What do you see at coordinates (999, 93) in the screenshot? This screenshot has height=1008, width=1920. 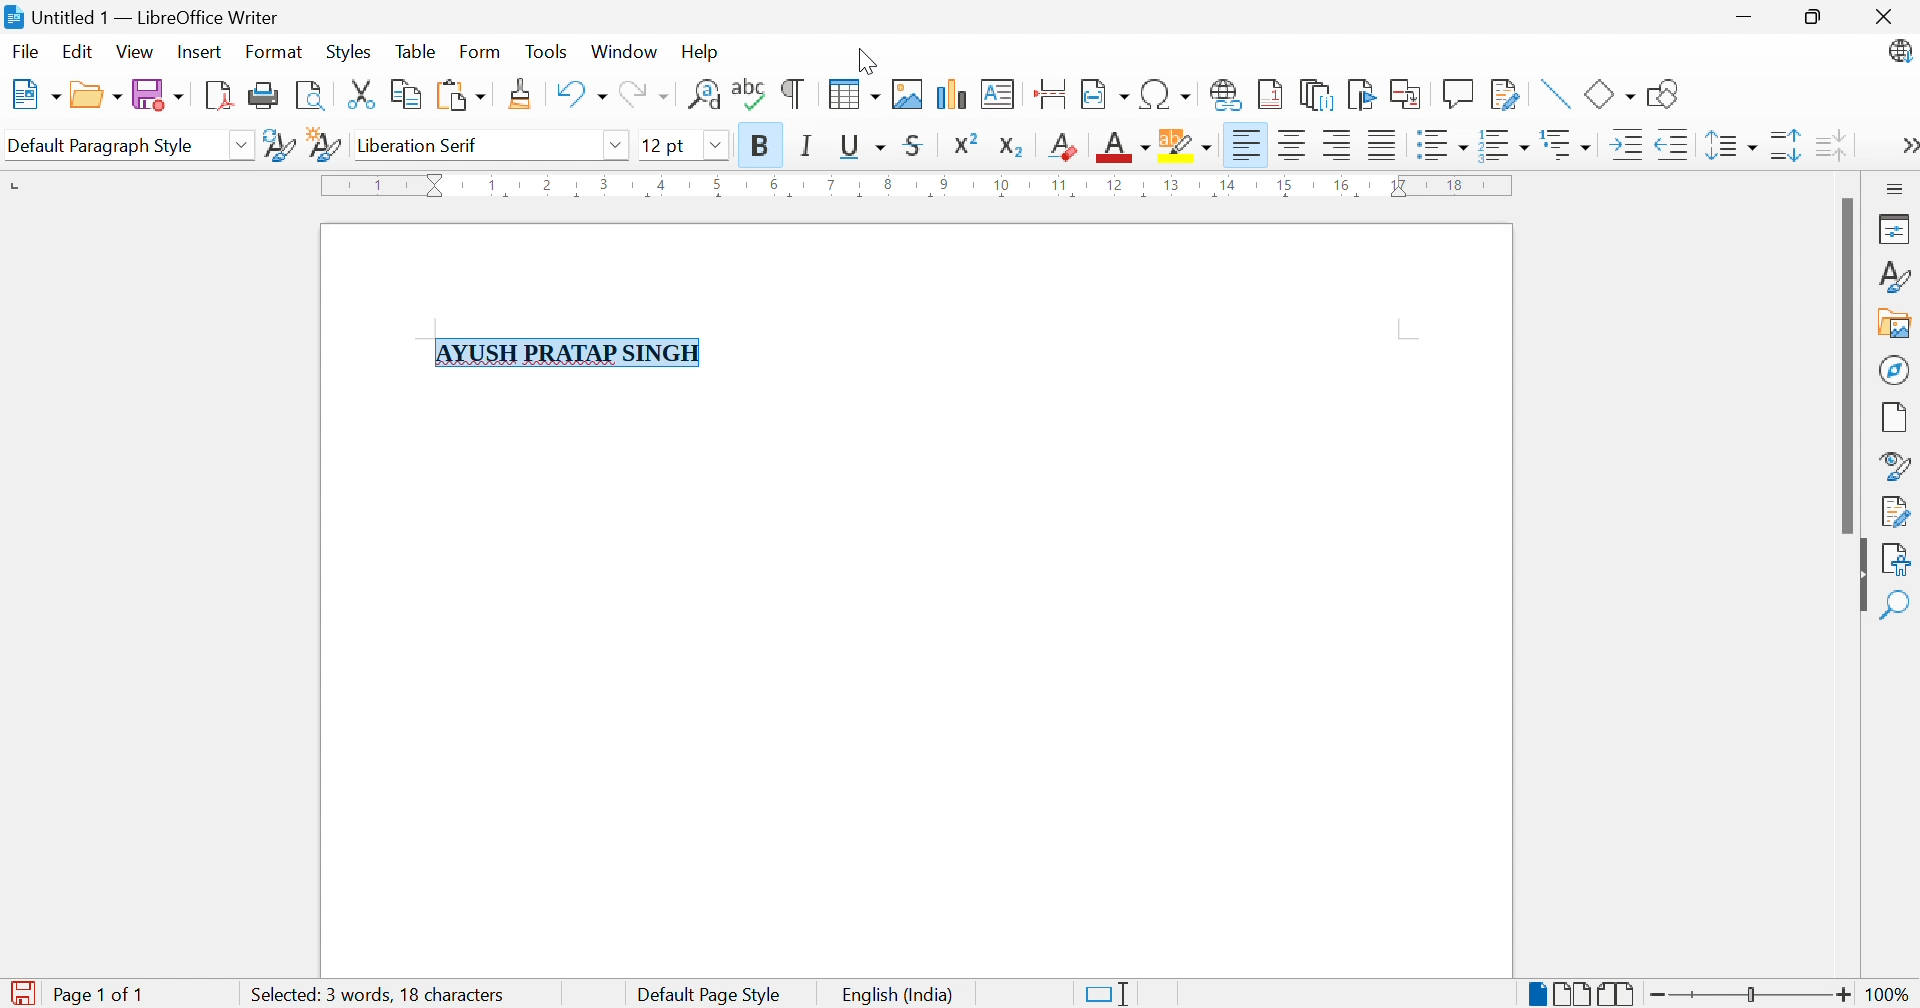 I see `Insert Text Box` at bounding box center [999, 93].